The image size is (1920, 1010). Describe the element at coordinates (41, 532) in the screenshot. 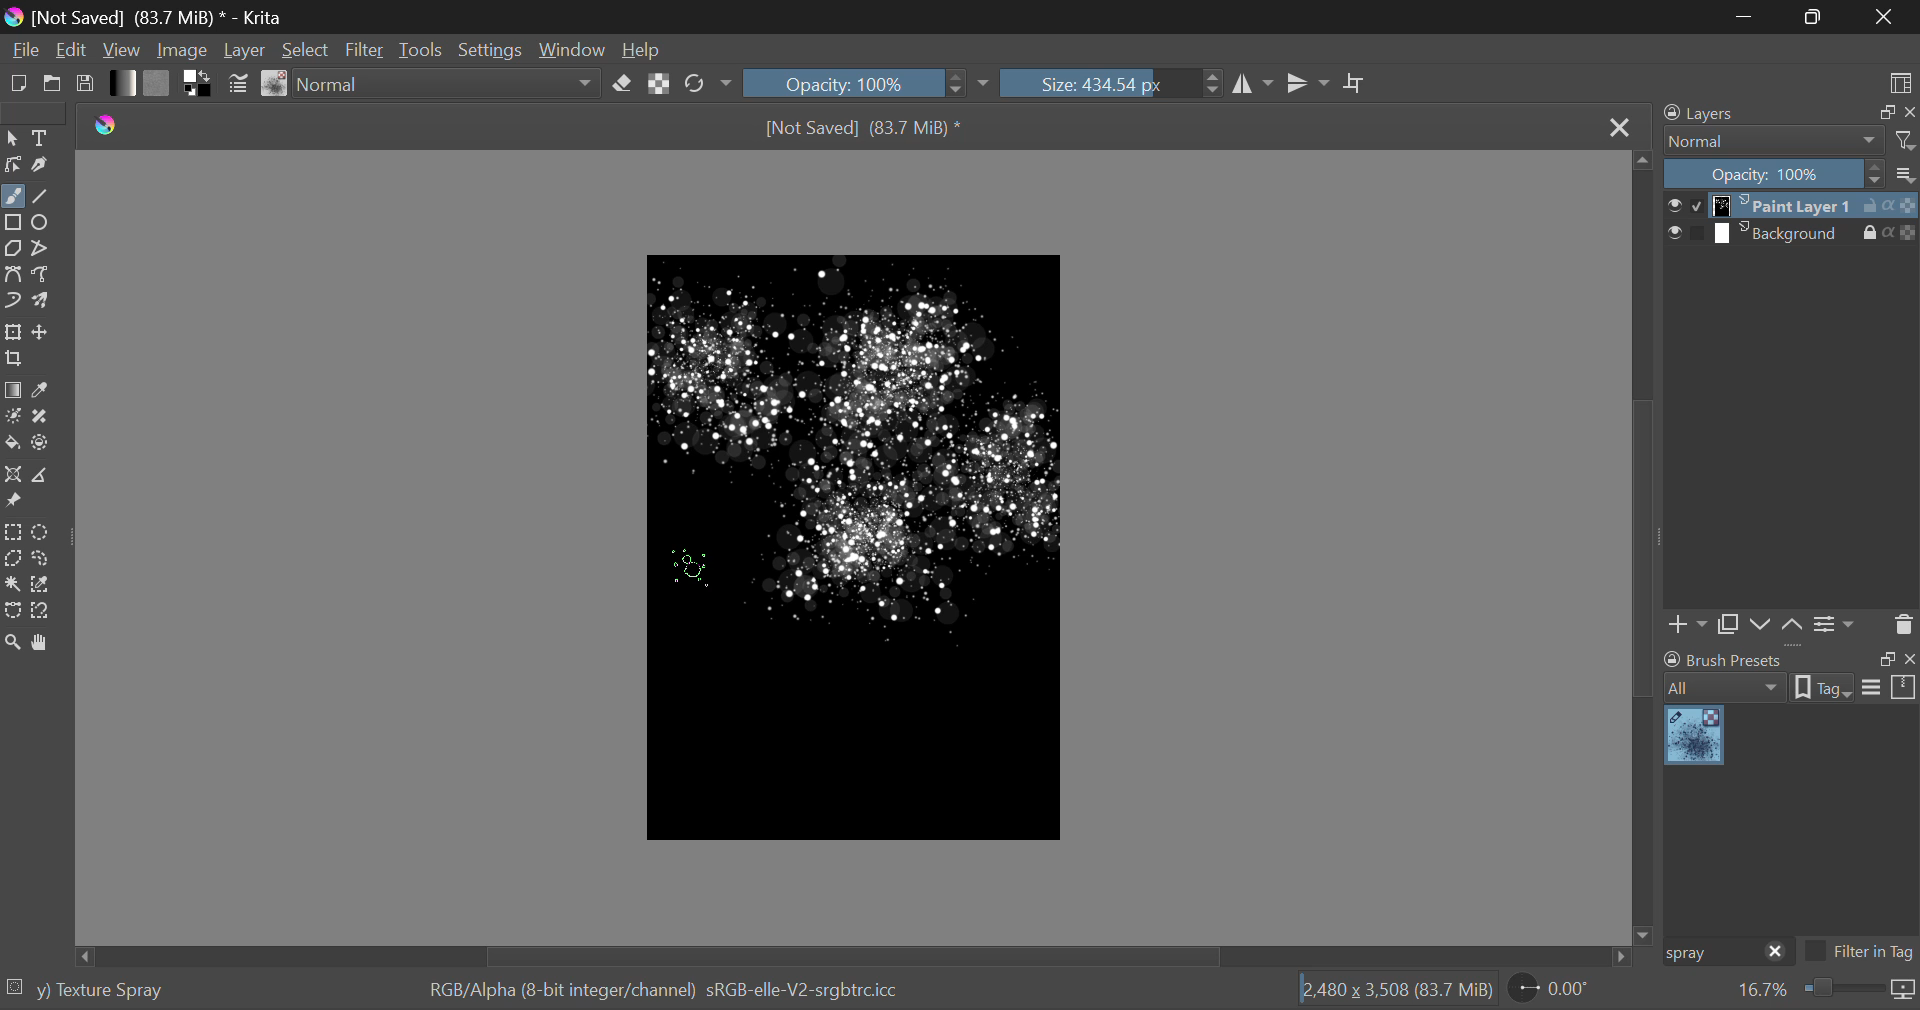

I see `Circular Selection` at that location.